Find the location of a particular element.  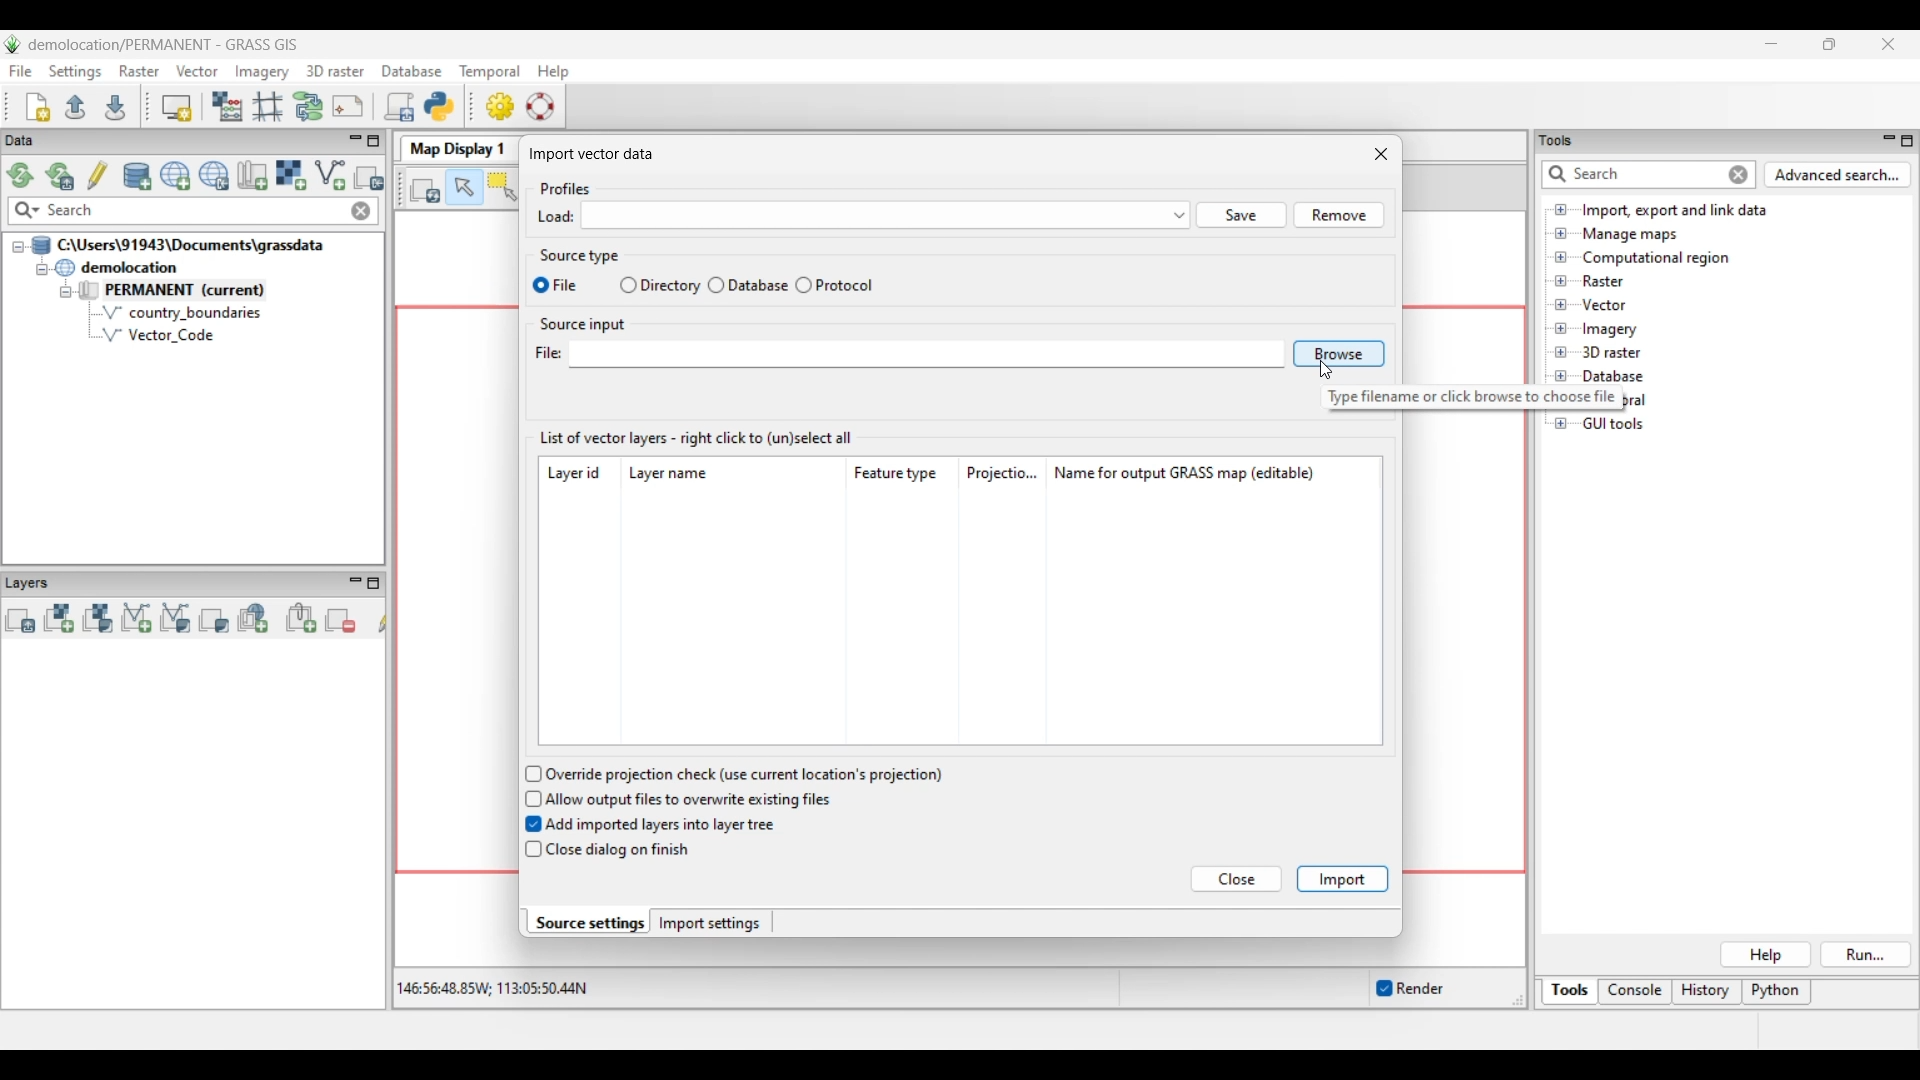

checkbox is located at coordinates (531, 850).